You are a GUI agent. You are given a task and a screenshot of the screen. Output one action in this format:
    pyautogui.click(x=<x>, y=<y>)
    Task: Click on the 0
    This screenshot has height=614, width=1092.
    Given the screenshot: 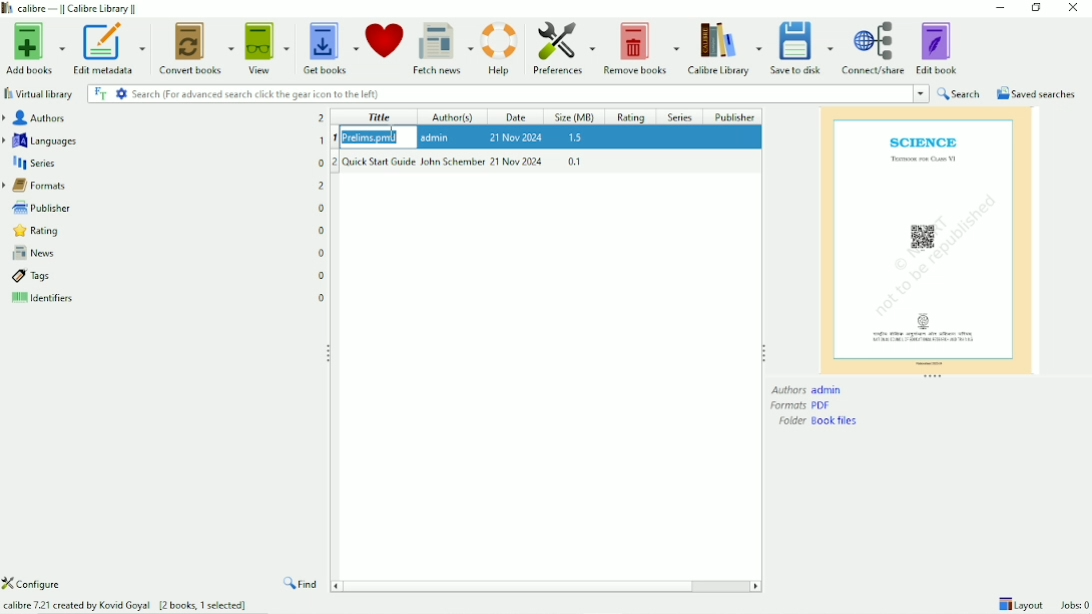 What is the action you would take?
    pyautogui.click(x=322, y=208)
    